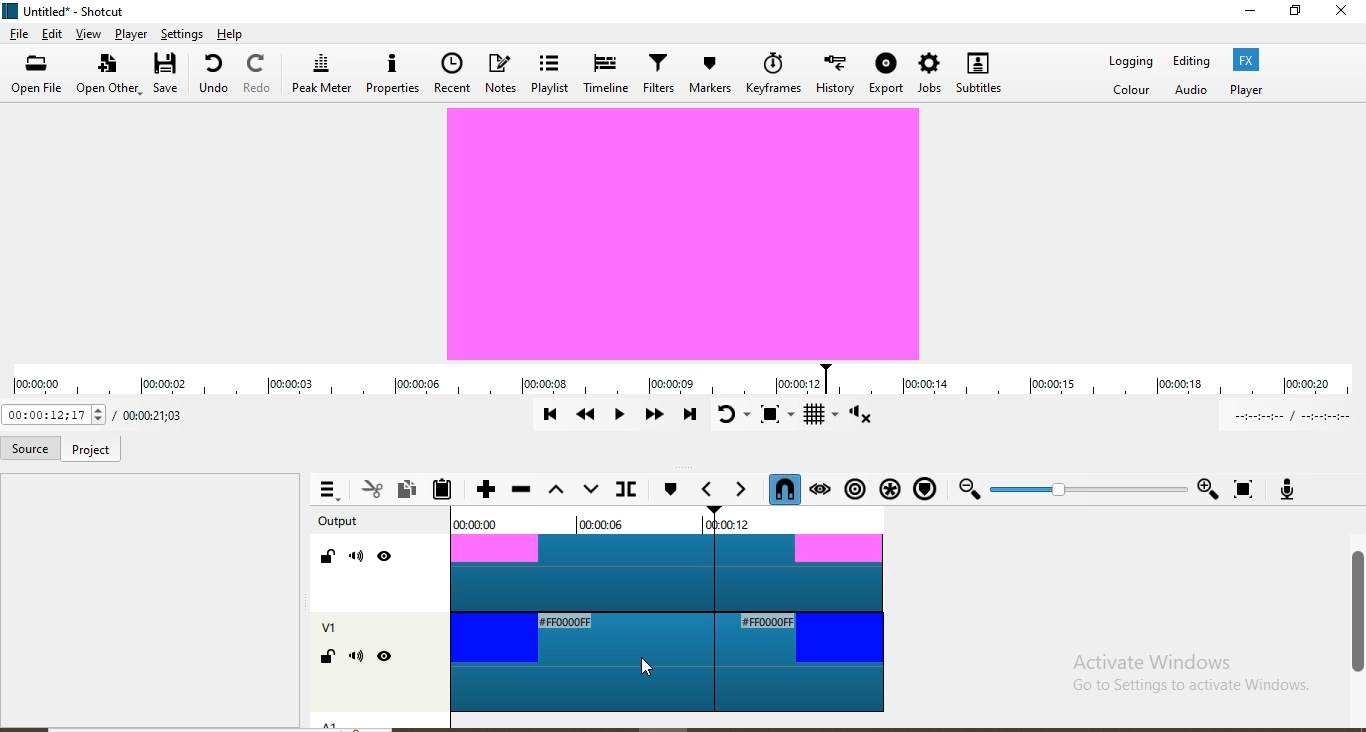  Describe the element at coordinates (1128, 63) in the screenshot. I see `Logging` at that location.